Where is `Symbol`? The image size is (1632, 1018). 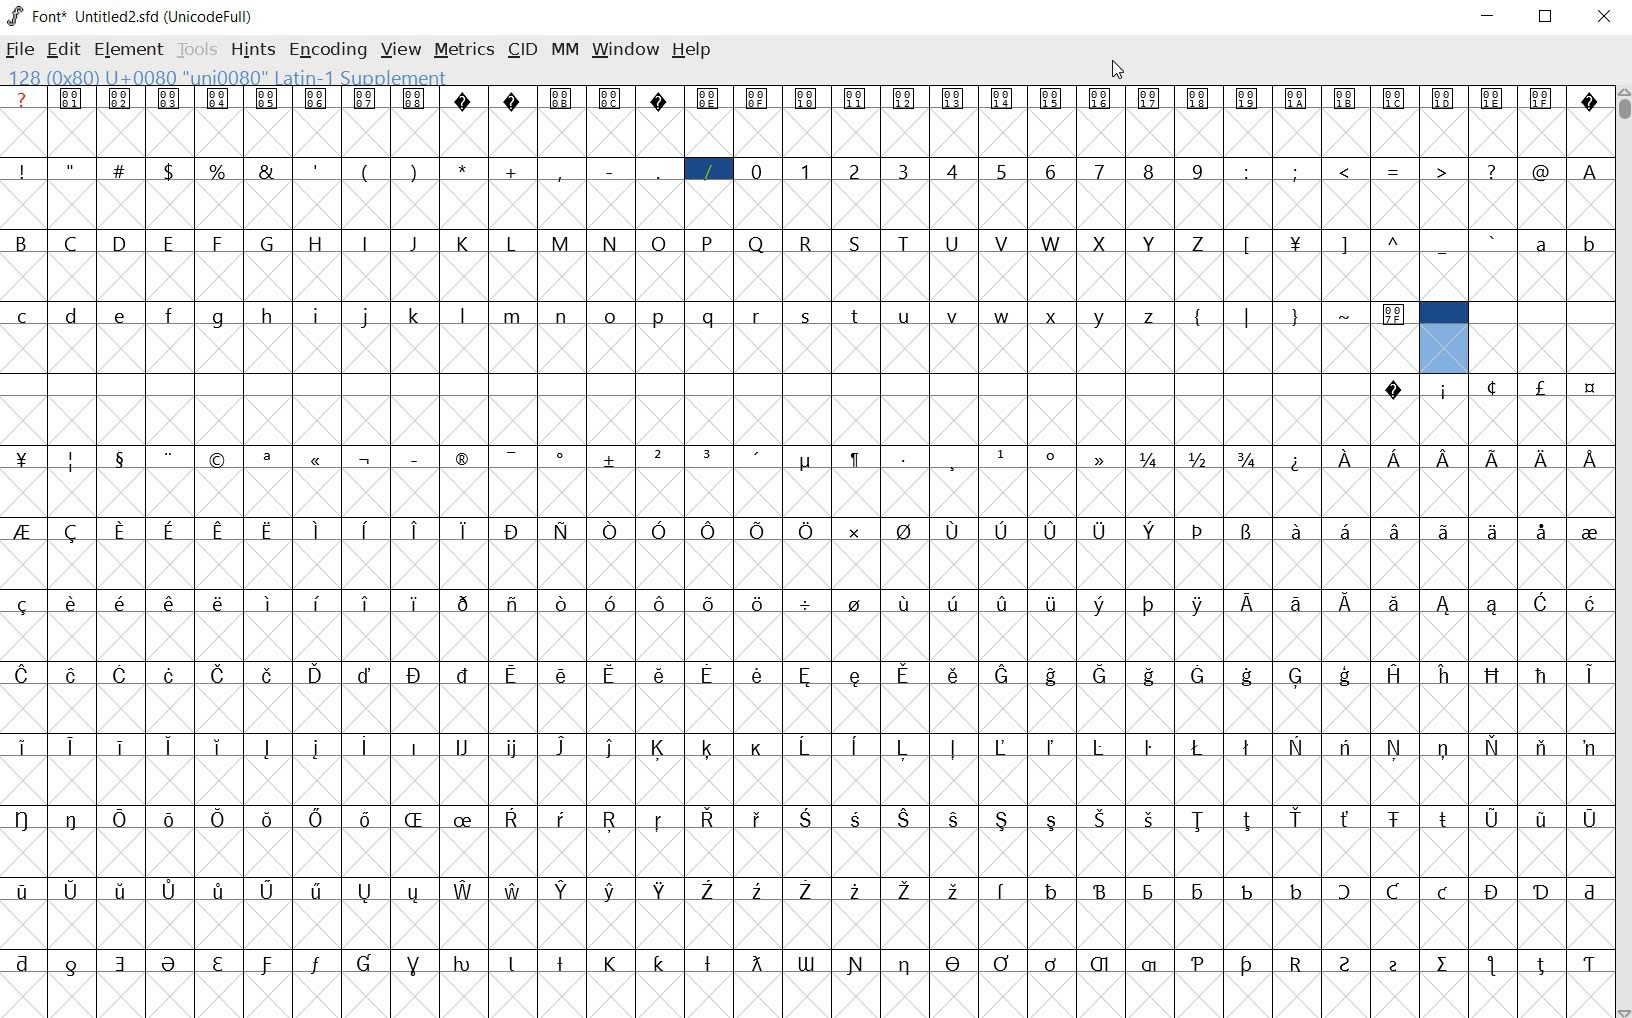
Symbol is located at coordinates (123, 961).